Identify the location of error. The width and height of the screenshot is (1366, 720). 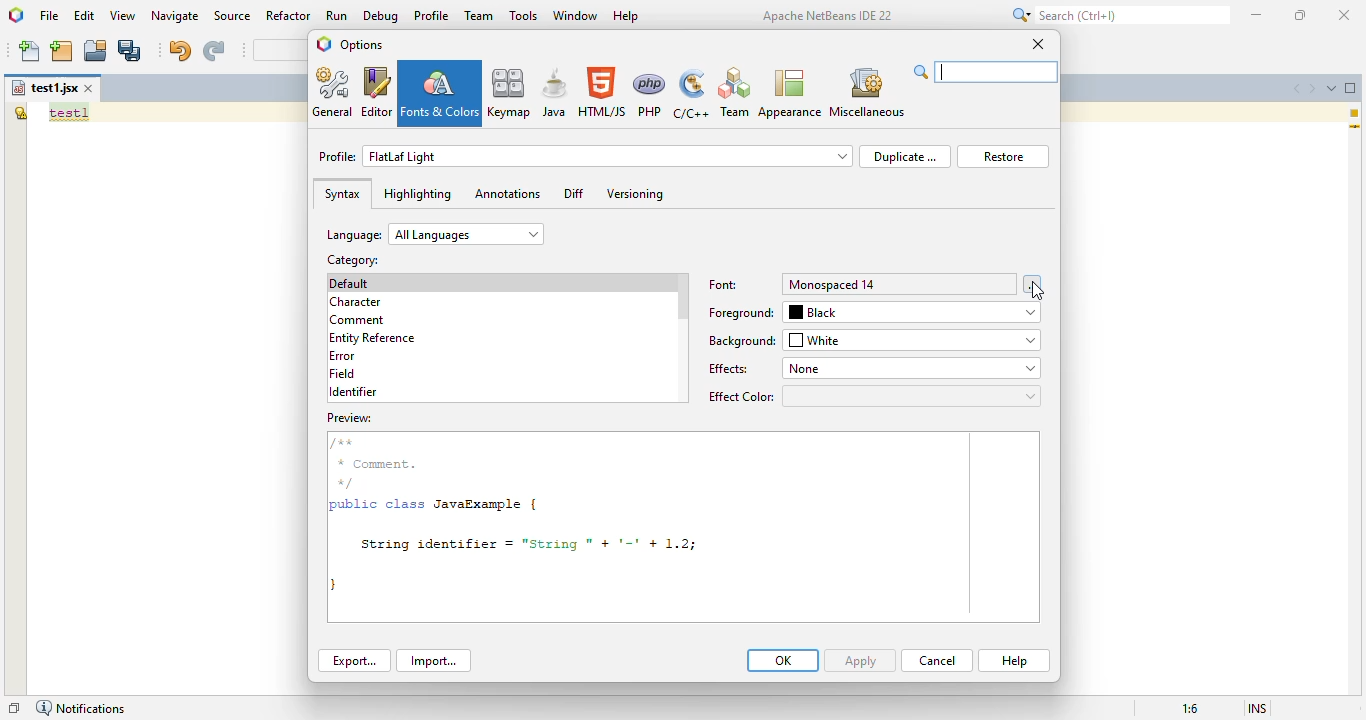
(342, 356).